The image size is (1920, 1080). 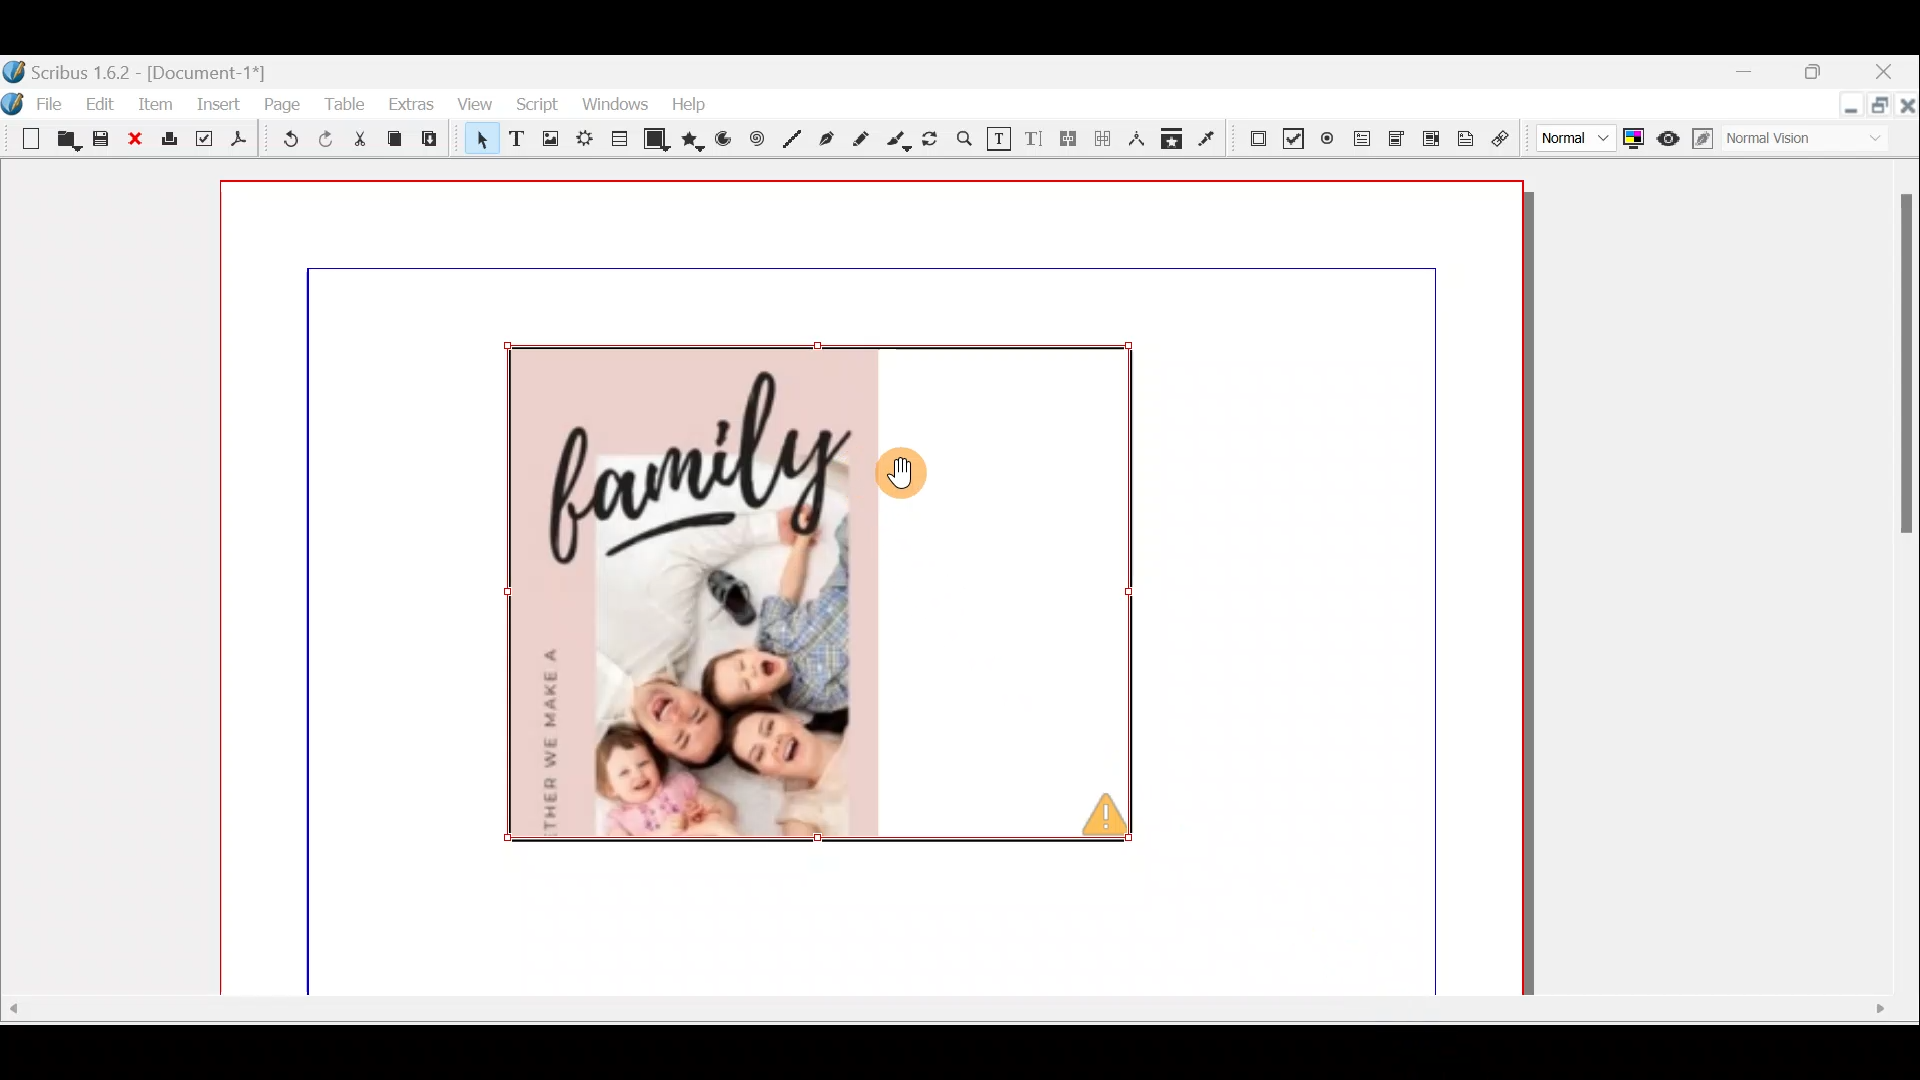 I want to click on Text annotation, so click(x=1467, y=136).